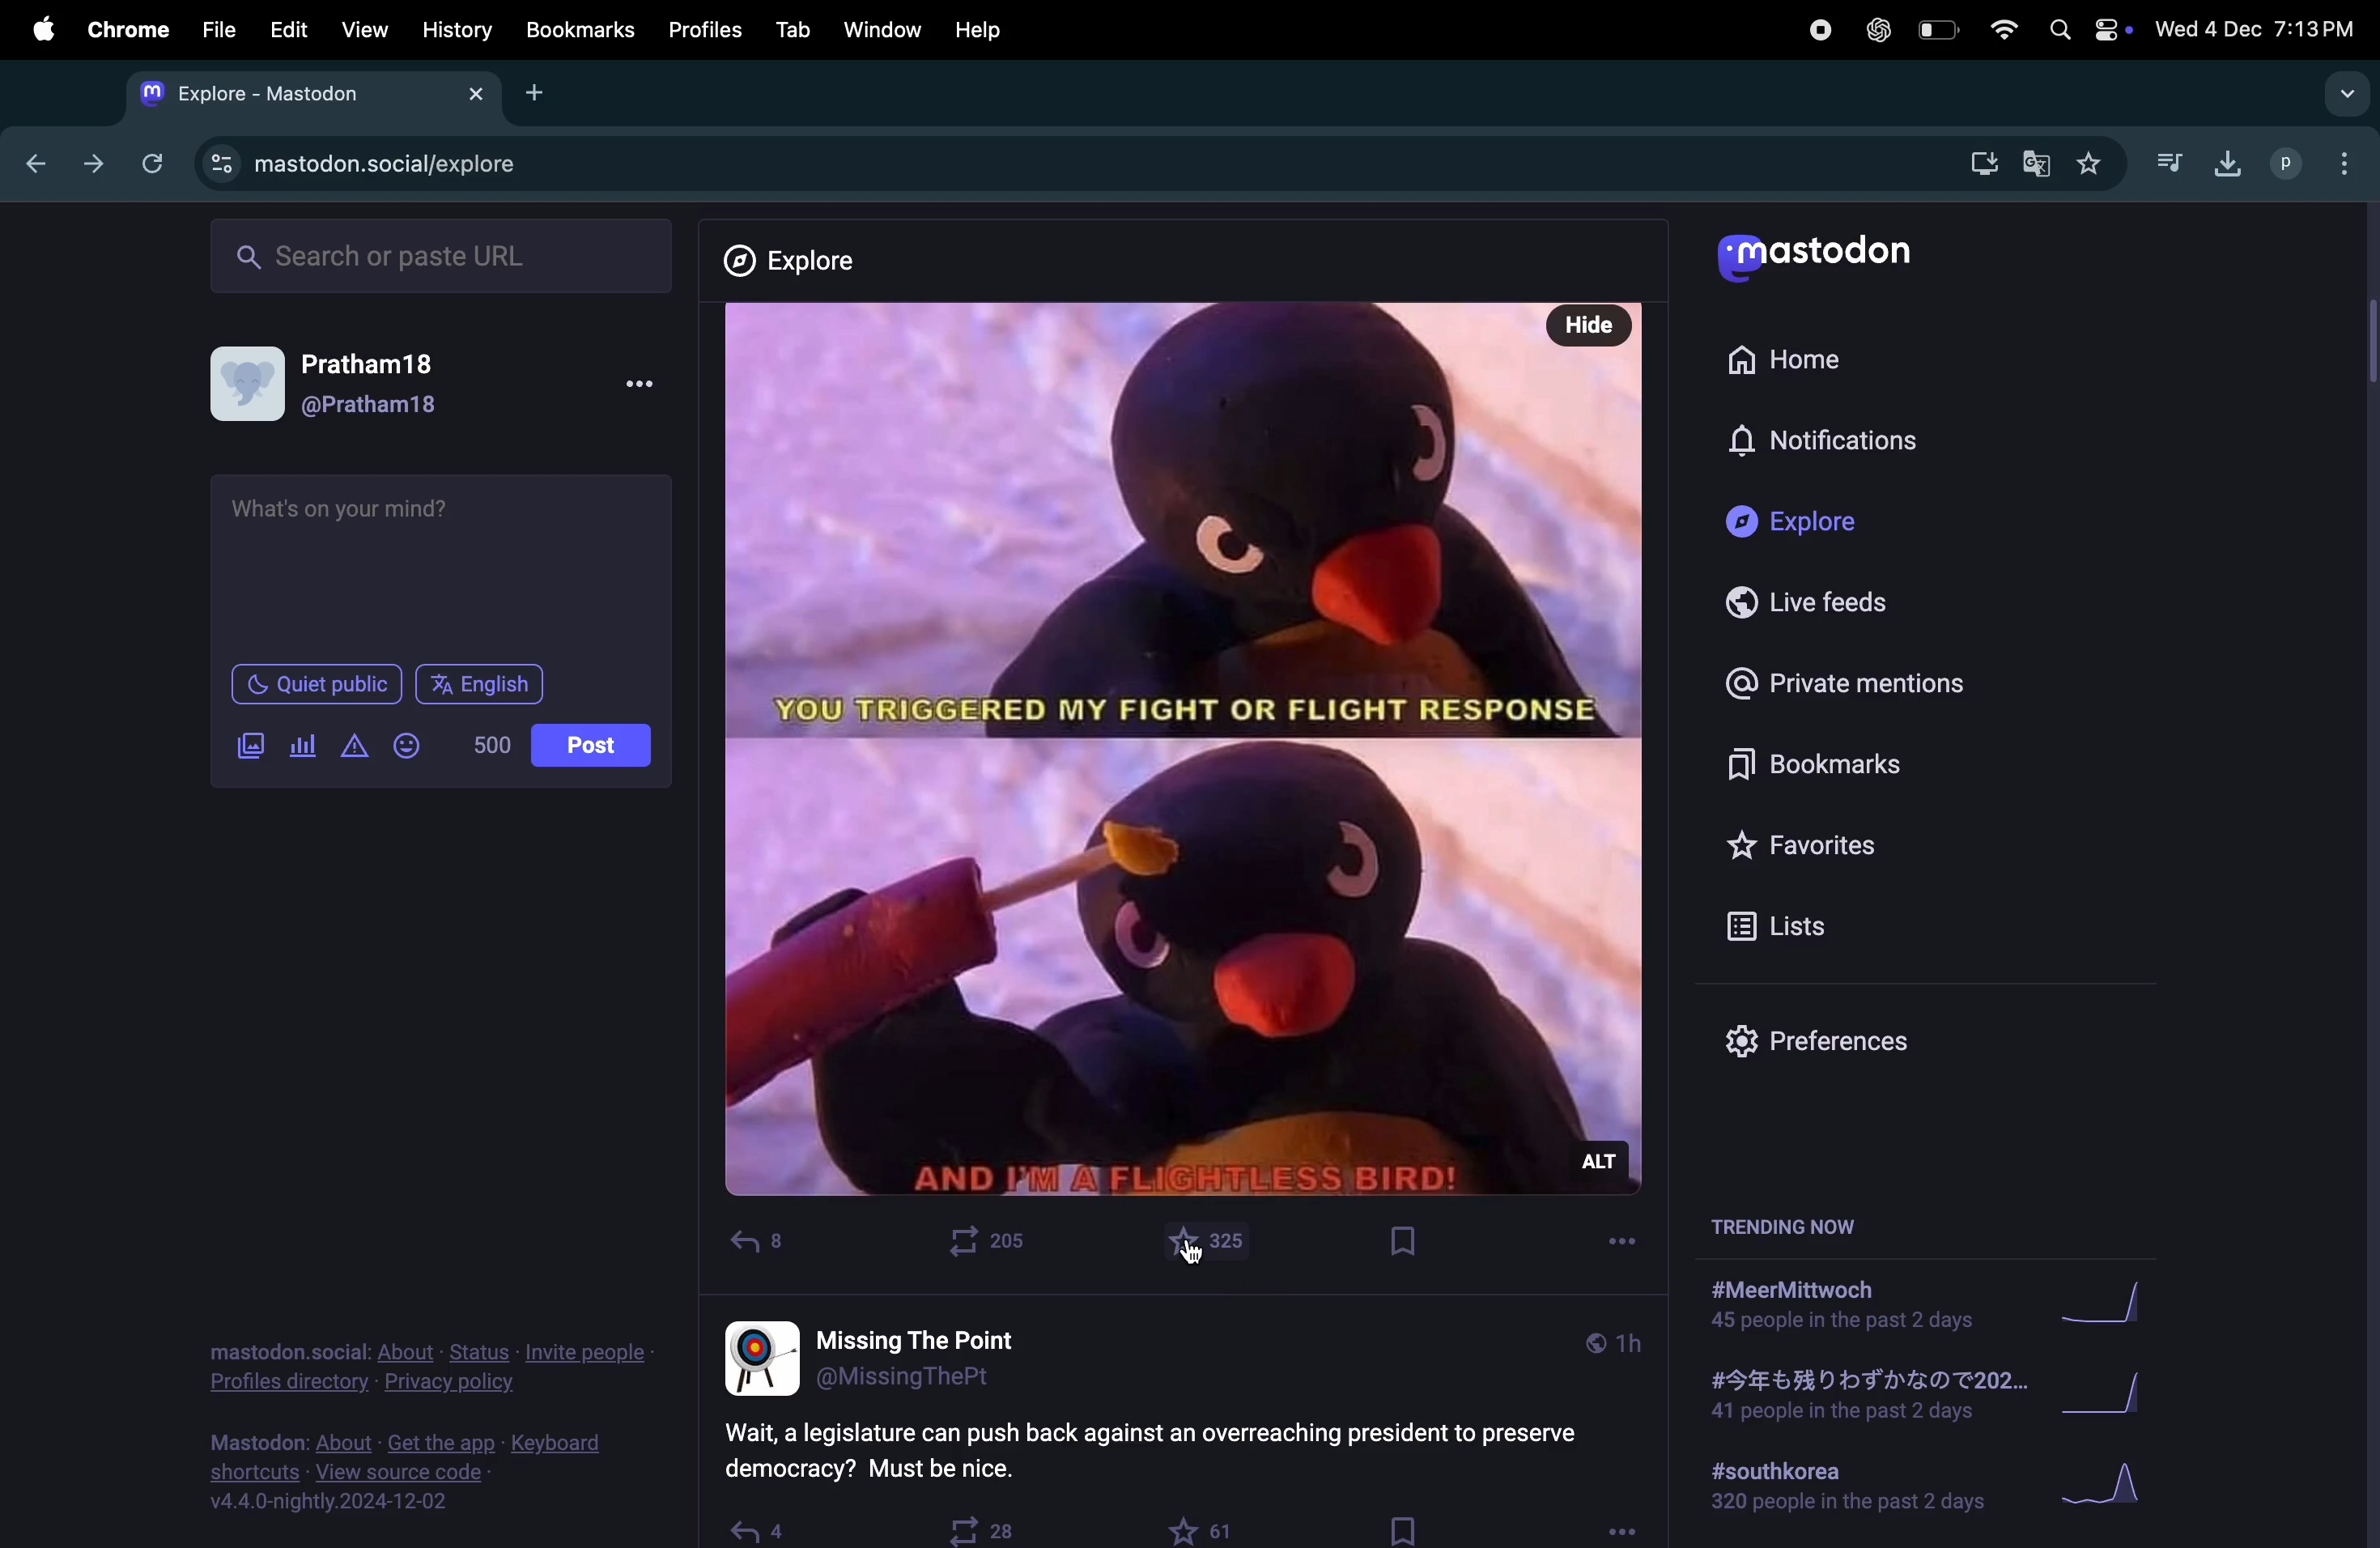 The width and height of the screenshot is (2380, 1548). Describe the element at coordinates (128, 33) in the screenshot. I see `chrome` at that location.